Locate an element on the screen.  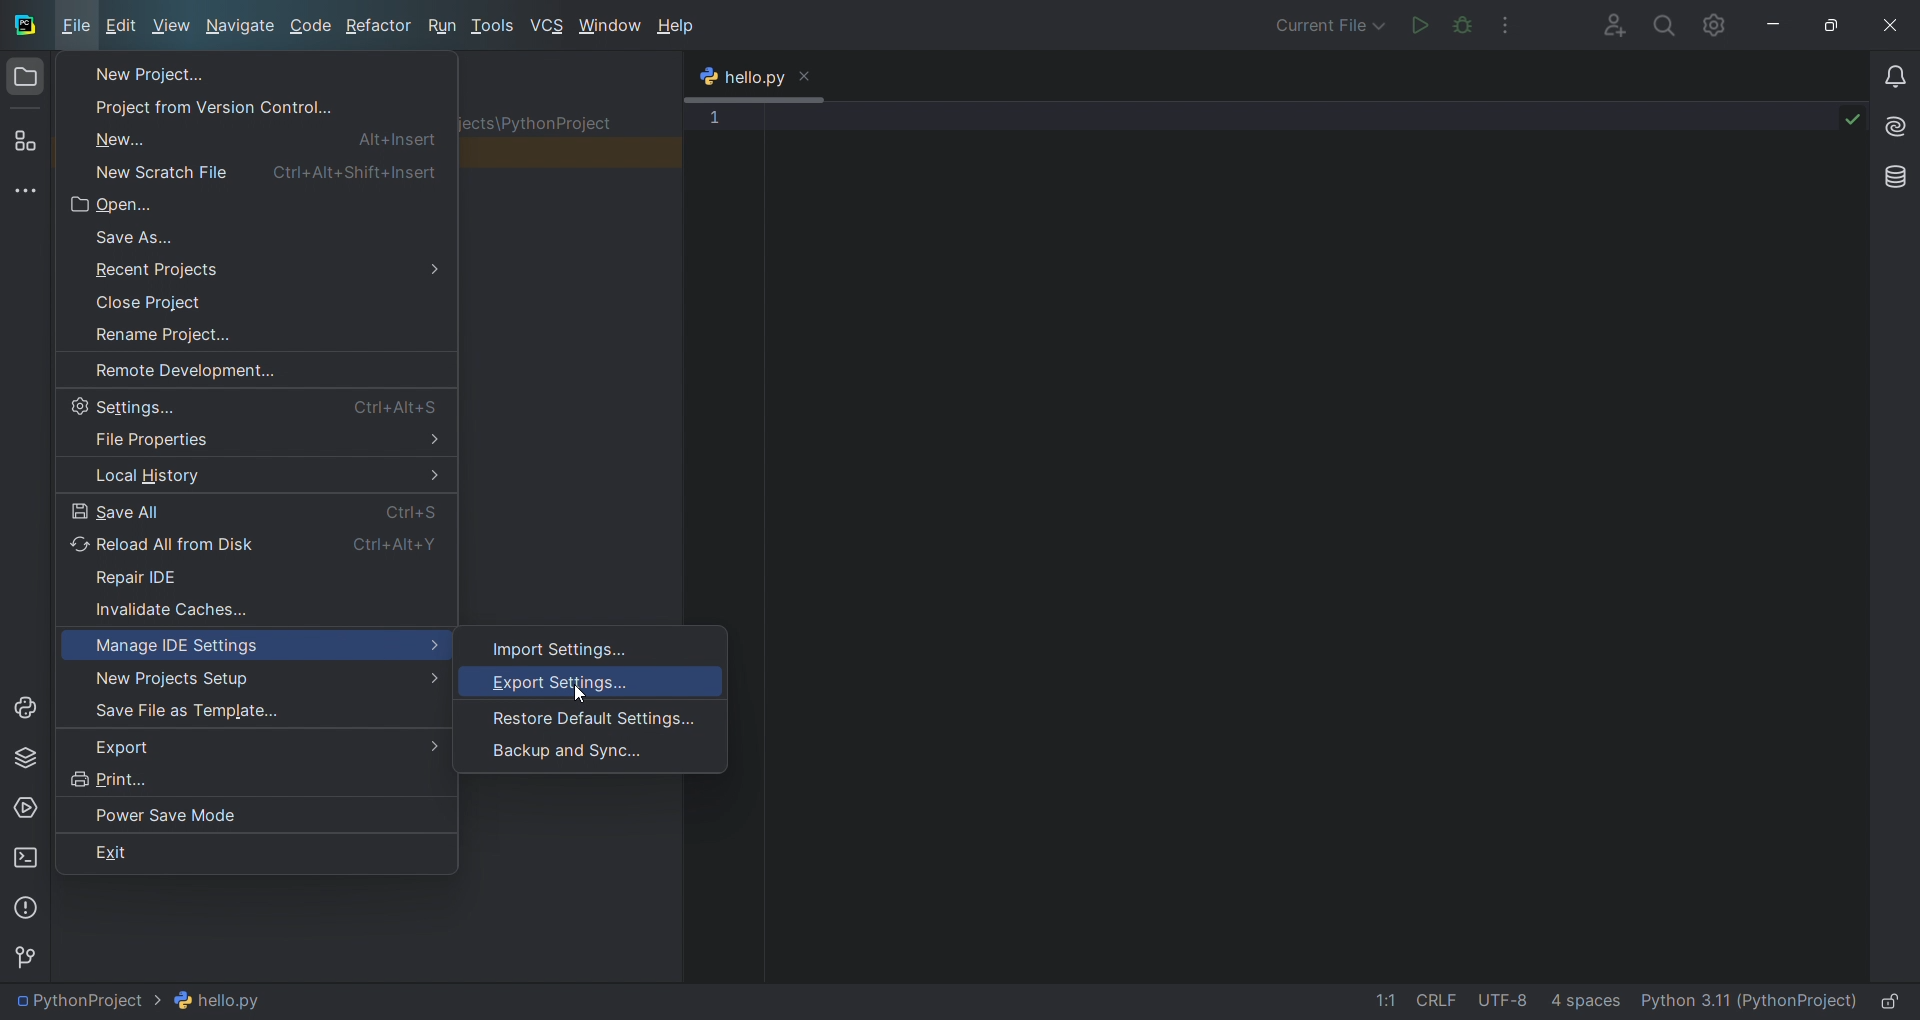
new file is located at coordinates (253, 168).